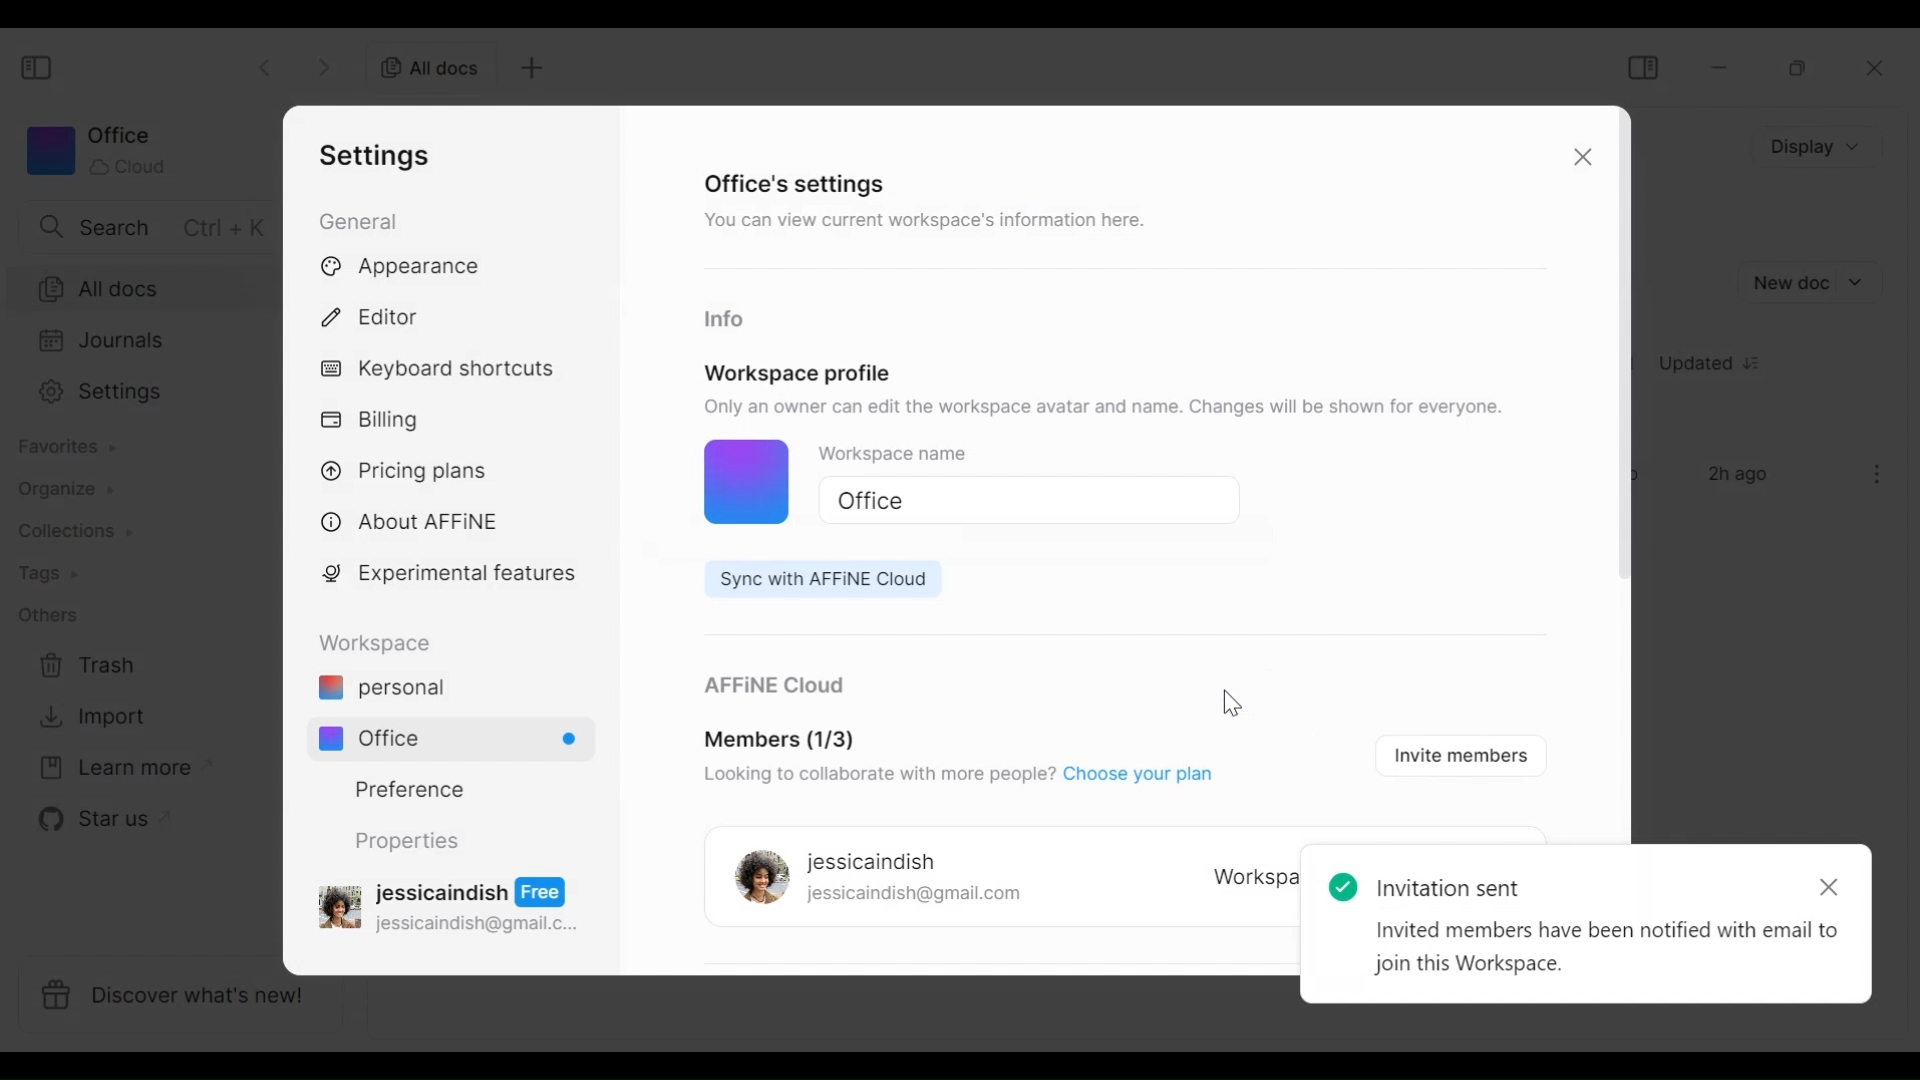 This screenshot has width=1920, height=1080. What do you see at coordinates (379, 314) in the screenshot?
I see `Editor` at bounding box center [379, 314].